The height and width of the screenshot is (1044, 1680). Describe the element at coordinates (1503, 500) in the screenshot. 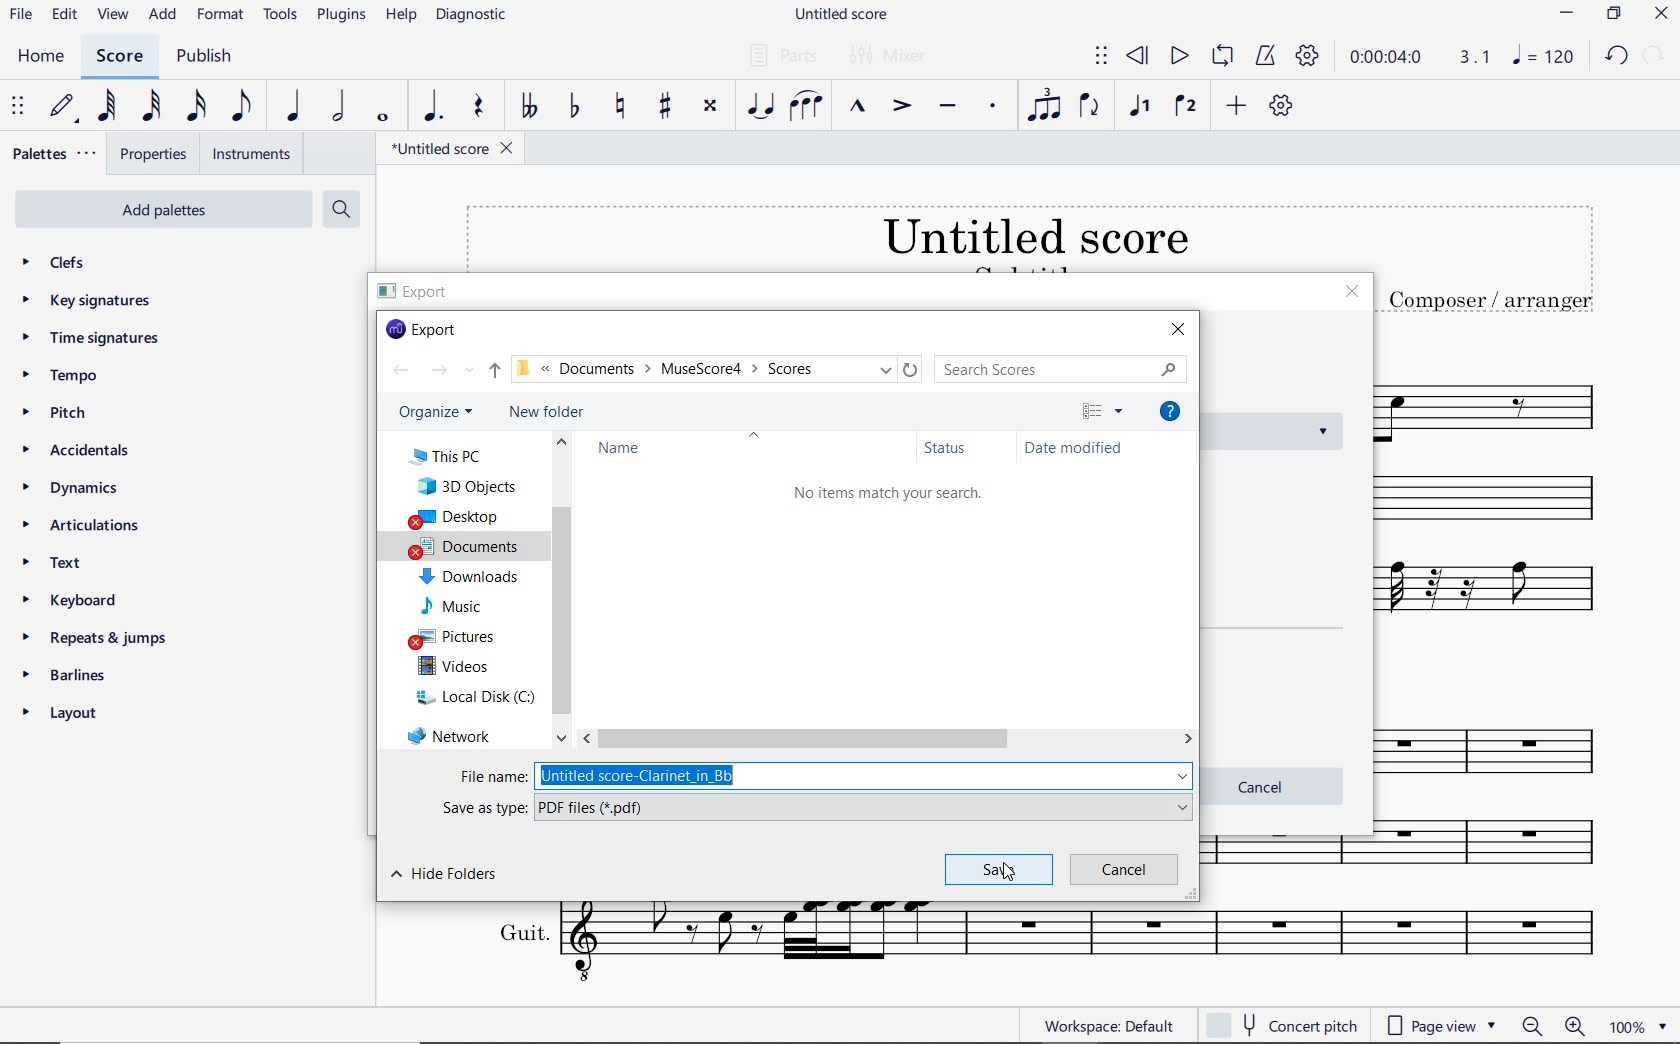

I see `Clarinet in b` at that location.